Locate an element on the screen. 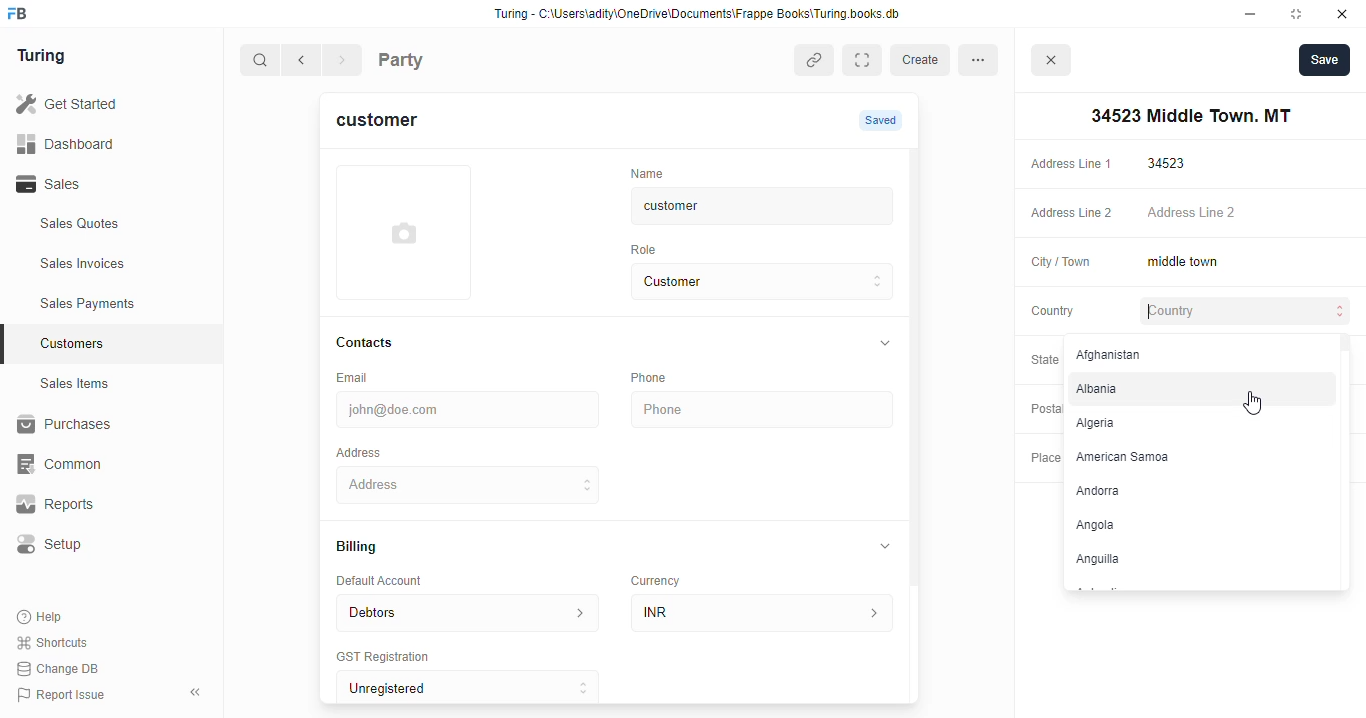  Albania is located at coordinates (1195, 390).